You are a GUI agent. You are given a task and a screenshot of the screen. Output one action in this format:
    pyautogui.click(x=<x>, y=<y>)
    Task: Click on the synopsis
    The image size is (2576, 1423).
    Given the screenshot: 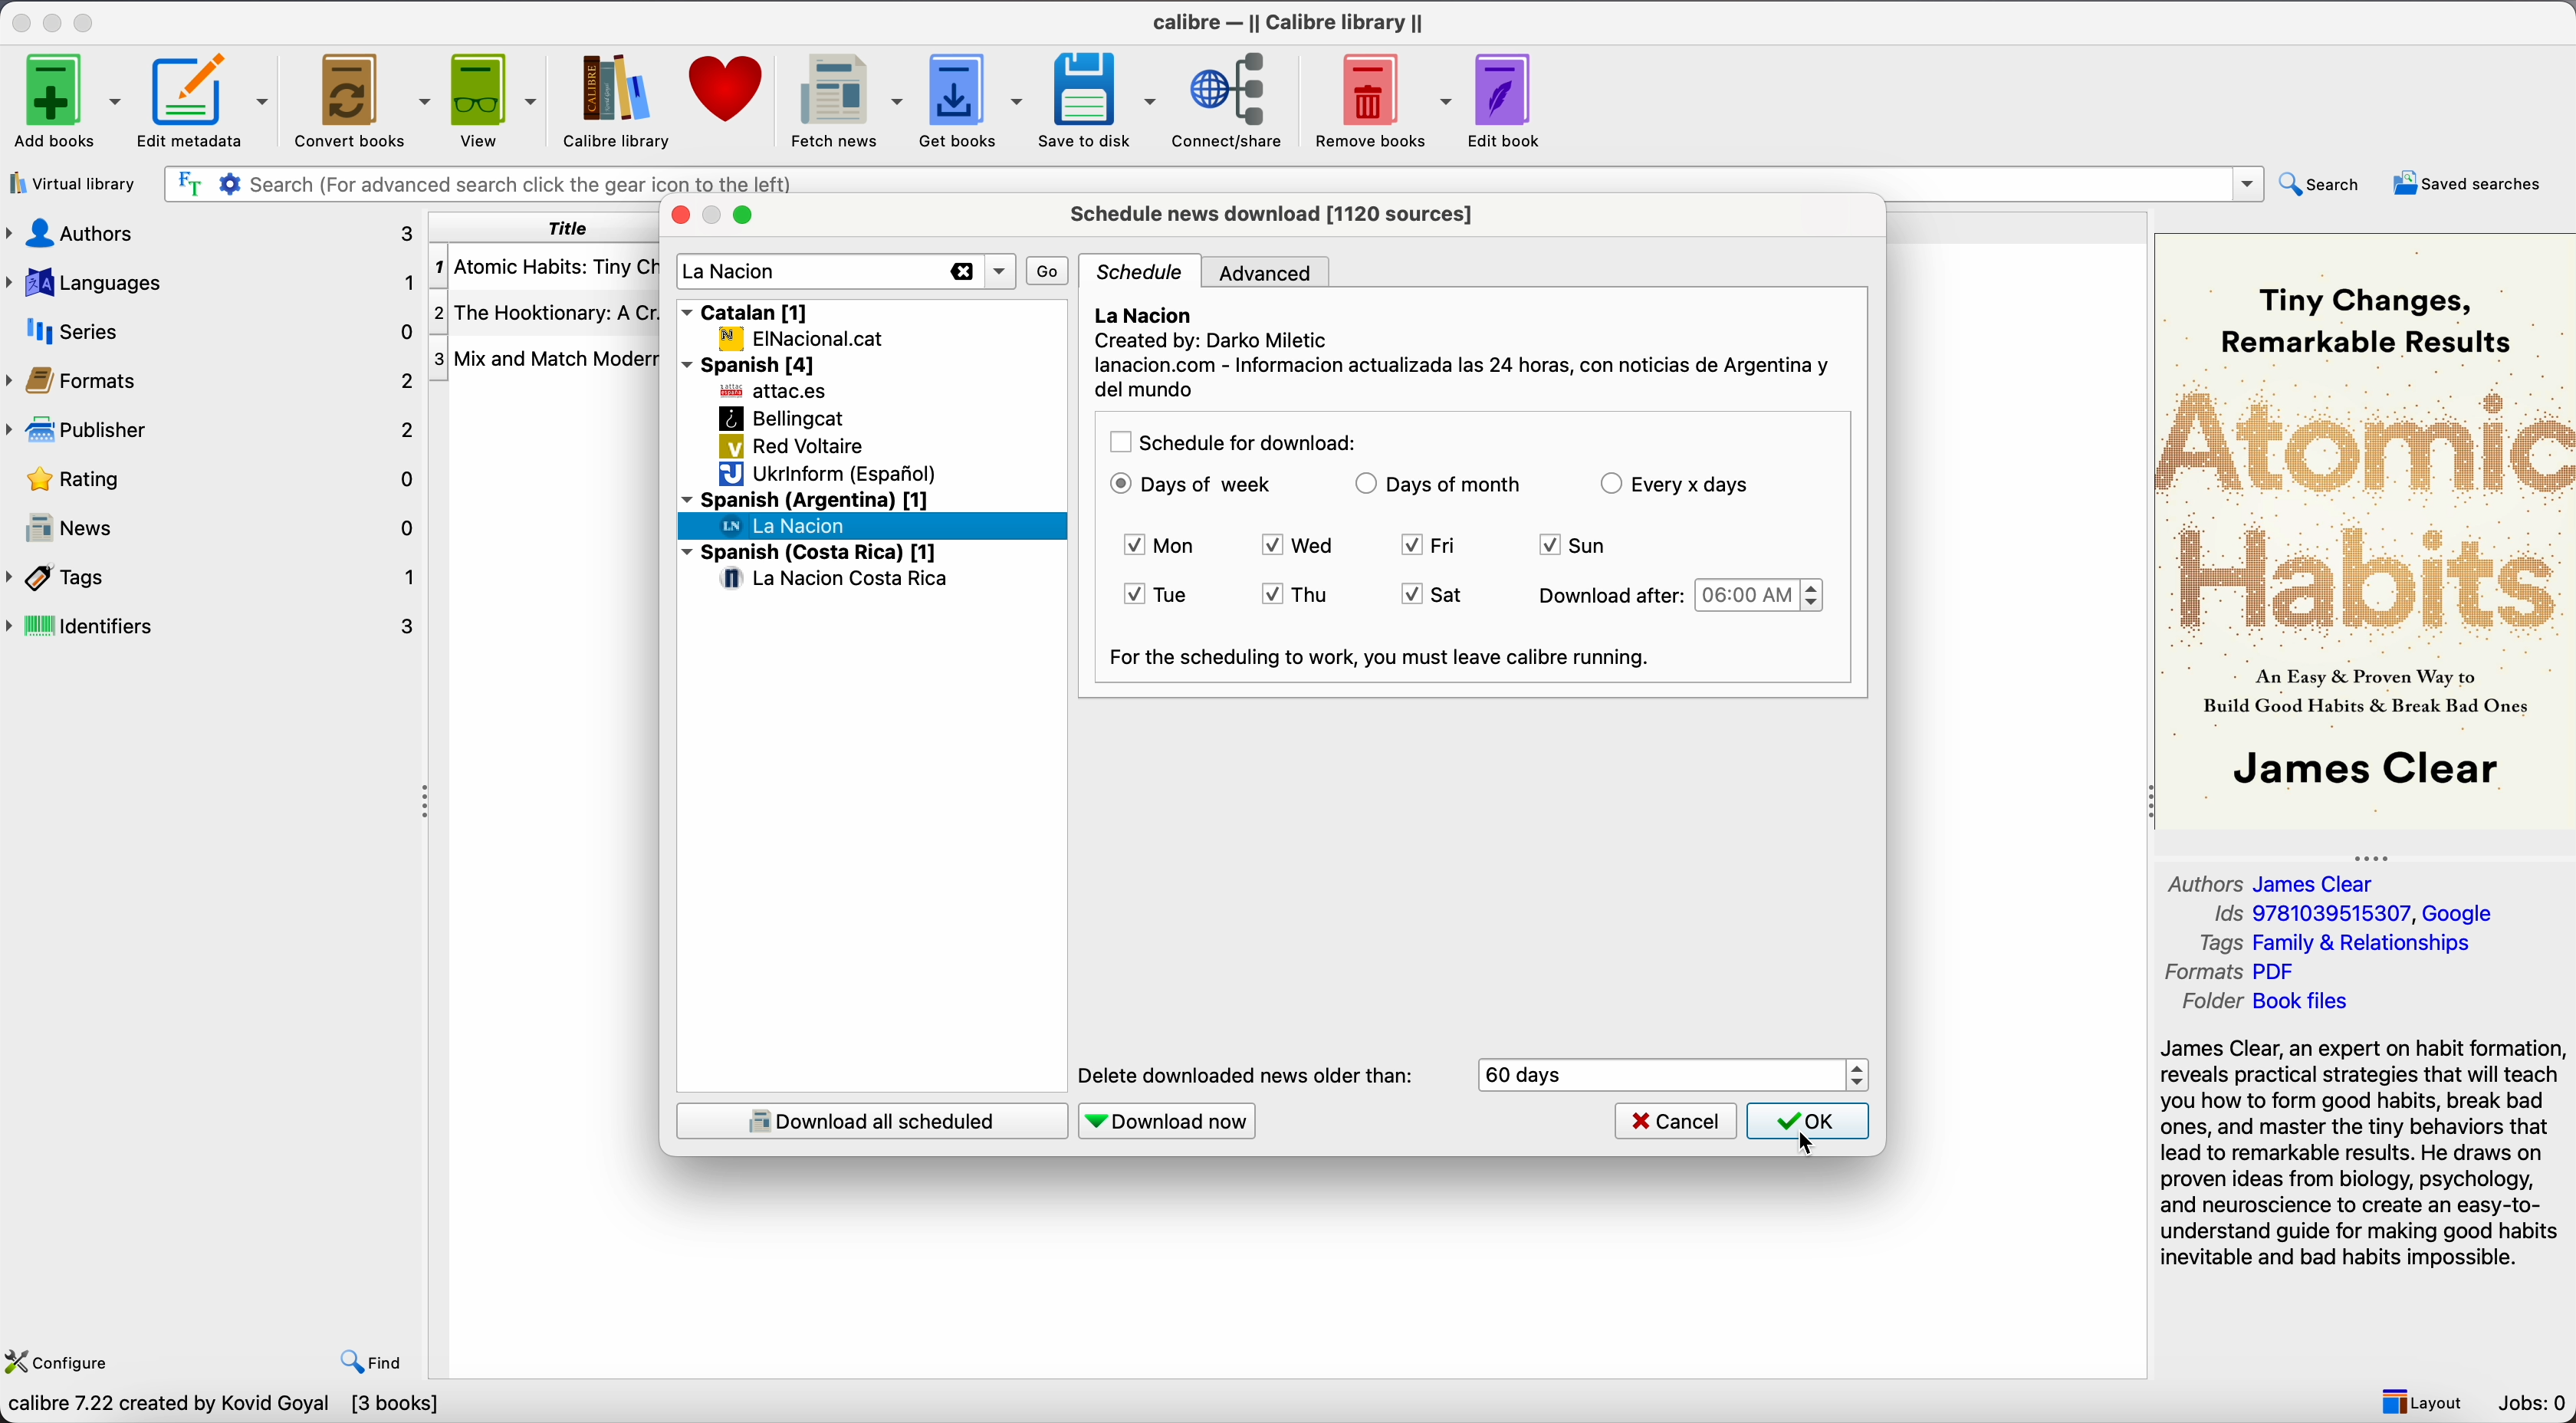 What is the action you would take?
    pyautogui.click(x=2365, y=1155)
    